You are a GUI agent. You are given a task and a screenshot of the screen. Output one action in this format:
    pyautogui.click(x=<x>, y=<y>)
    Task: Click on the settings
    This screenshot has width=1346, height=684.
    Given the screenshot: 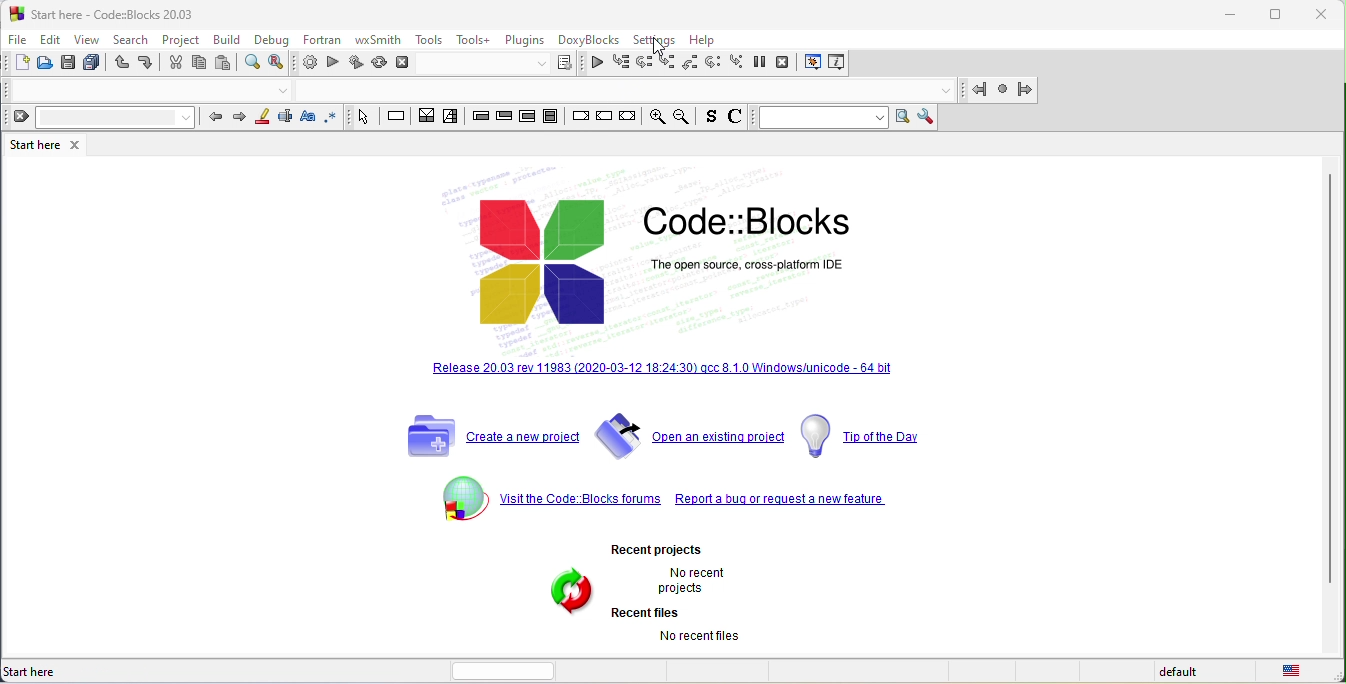 What is the action you would take?
    pyautogui.click(x=659, y=42)
    